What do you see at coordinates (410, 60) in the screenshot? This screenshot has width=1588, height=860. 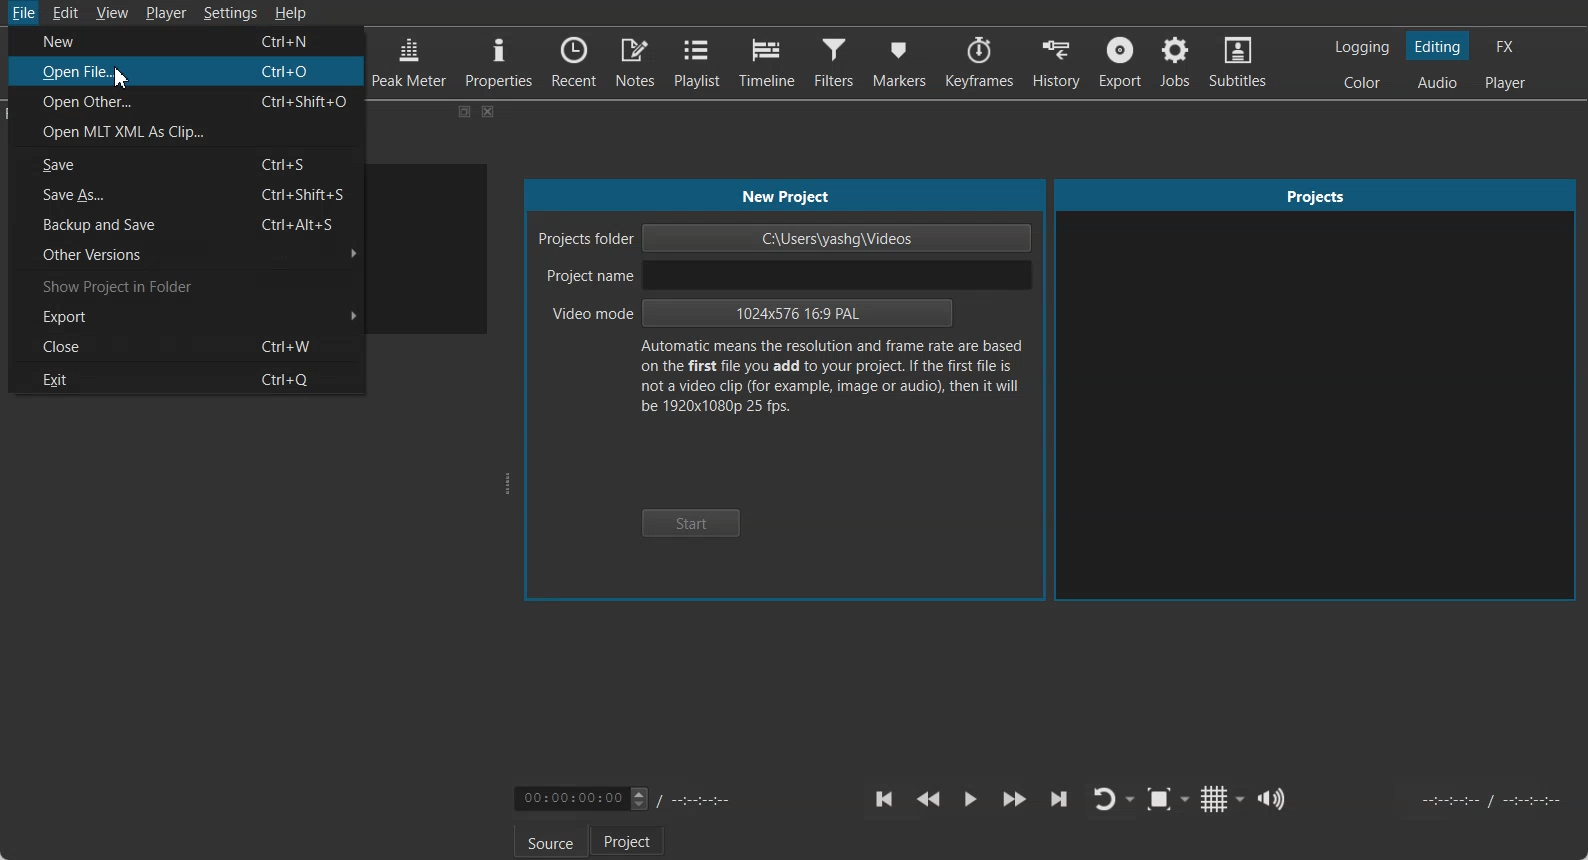 I see `Peak Meter` at bounding box center [410, 60].